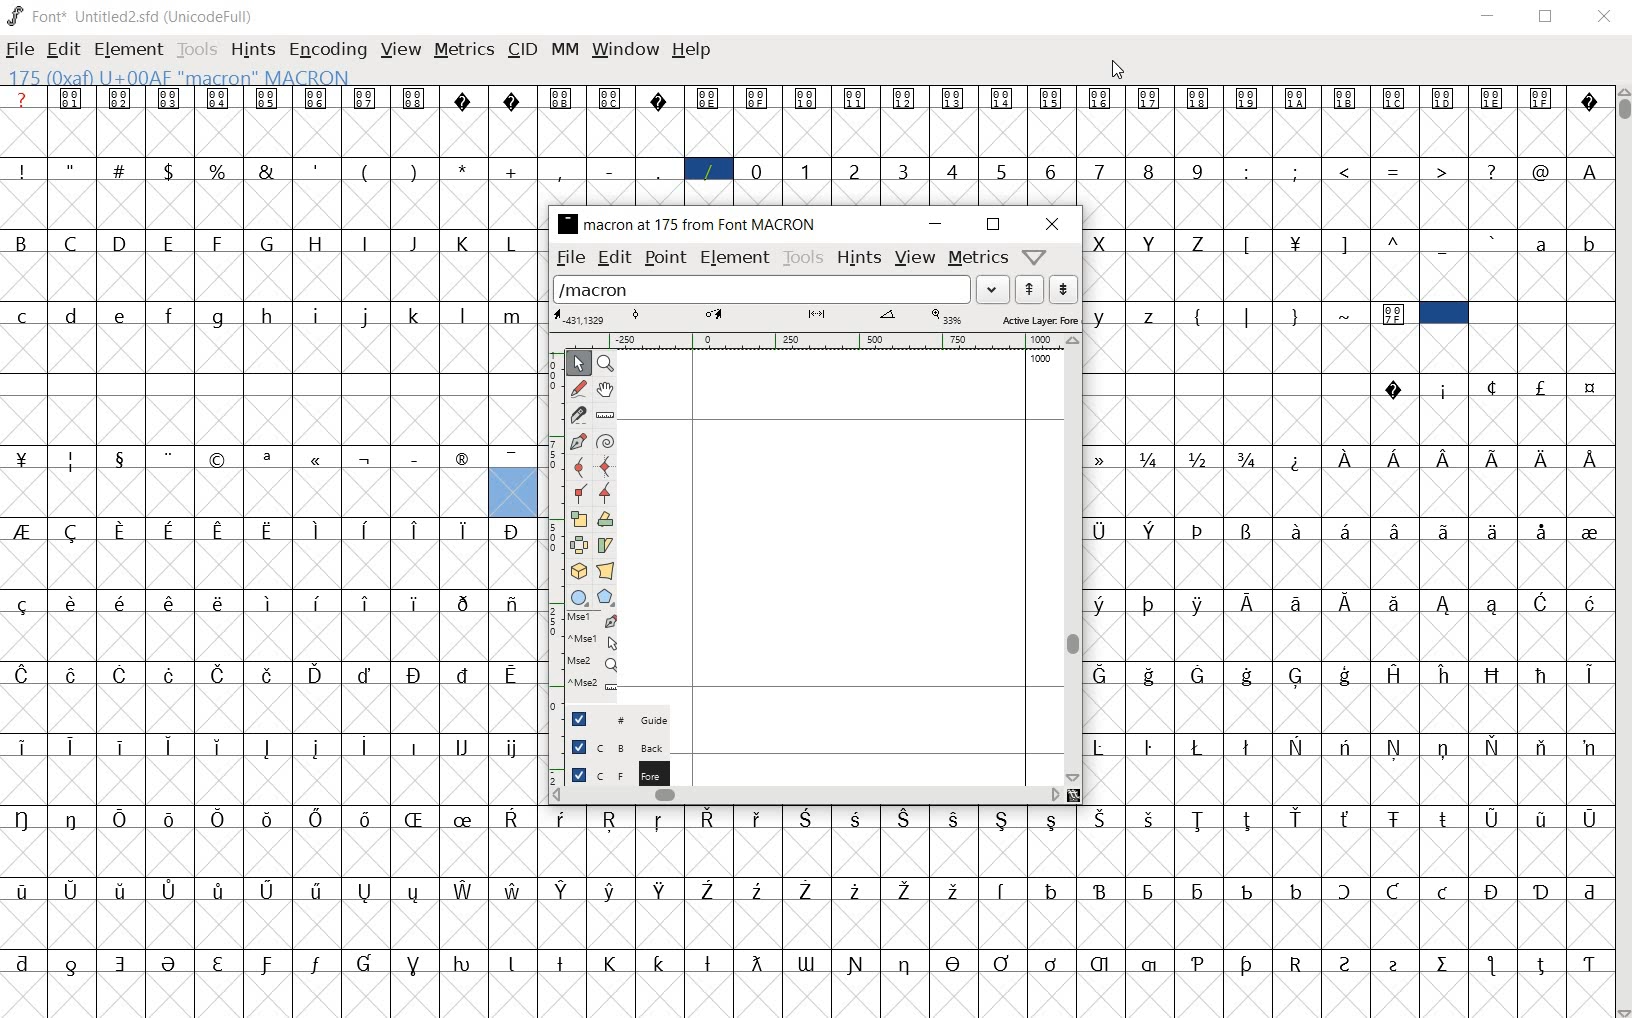 The width and height of the screenshot is (1632, 1018). What do you see at coordinates (1490, 818) in the screenshot?
I see `` at bounding box center [1490, 818].